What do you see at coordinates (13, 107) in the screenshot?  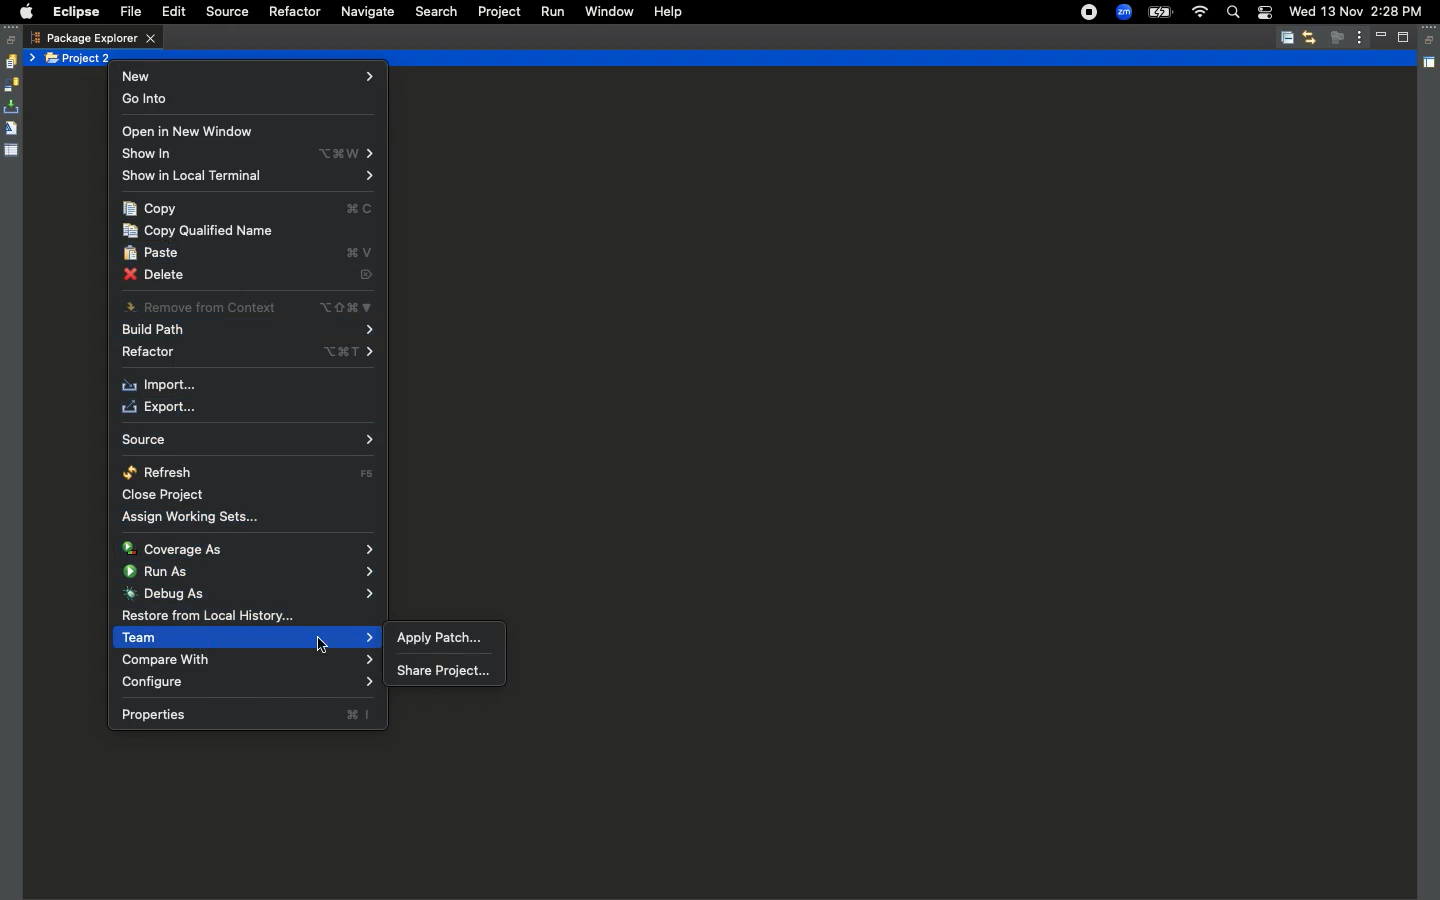 I see `Git staging ` at bounding box center [13, 107].